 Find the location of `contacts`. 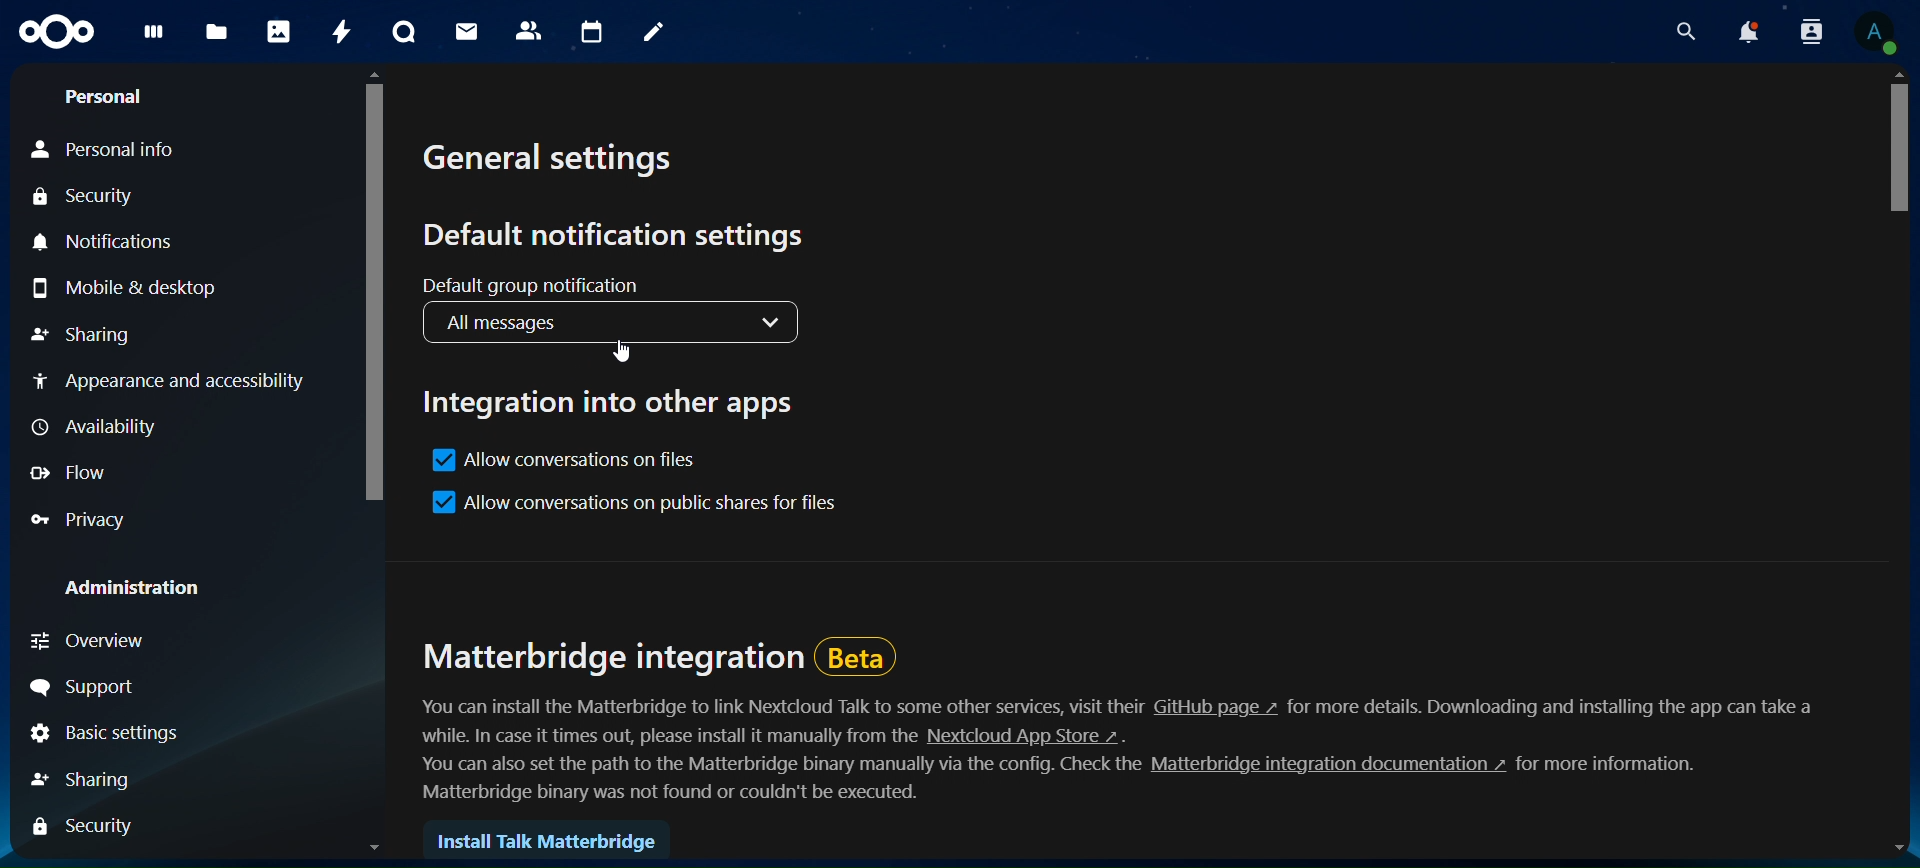

contacts is located at coordinates (529, 32).